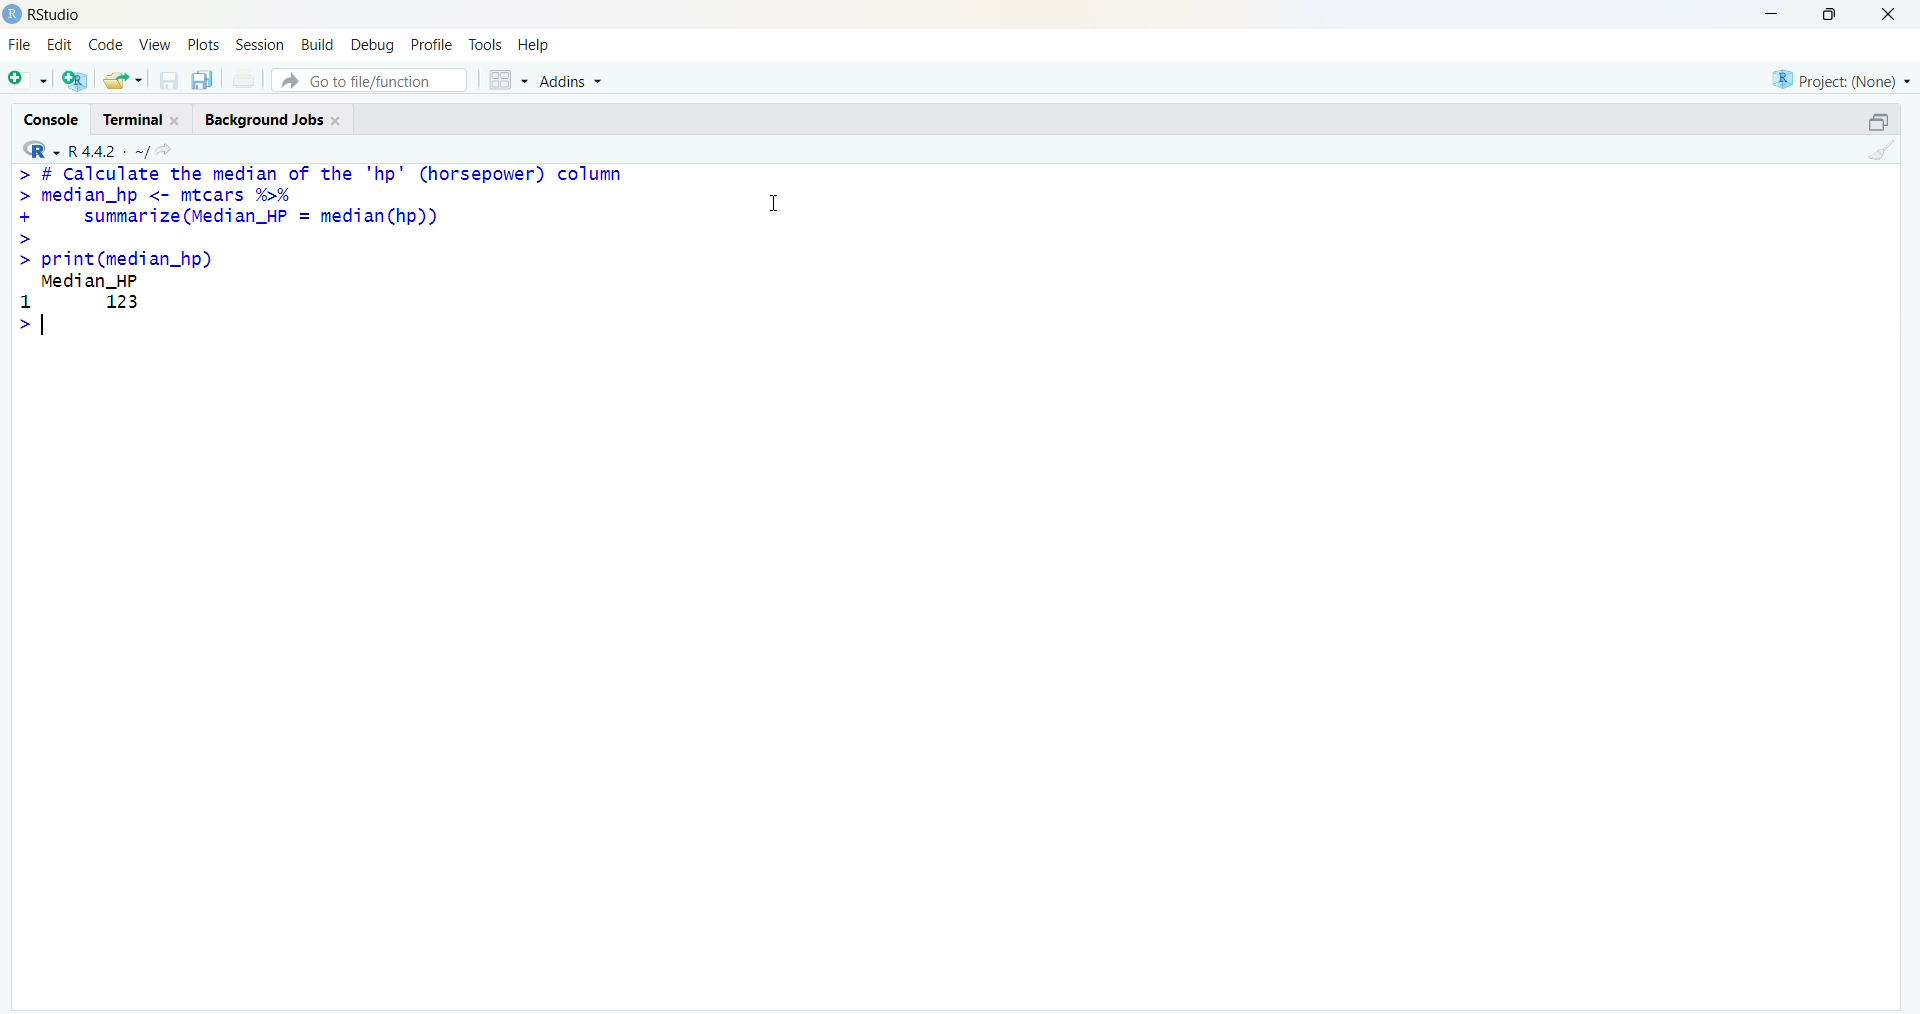 This screenshot has width=1920, height=1014. I want to click on R, so click(40, 149).